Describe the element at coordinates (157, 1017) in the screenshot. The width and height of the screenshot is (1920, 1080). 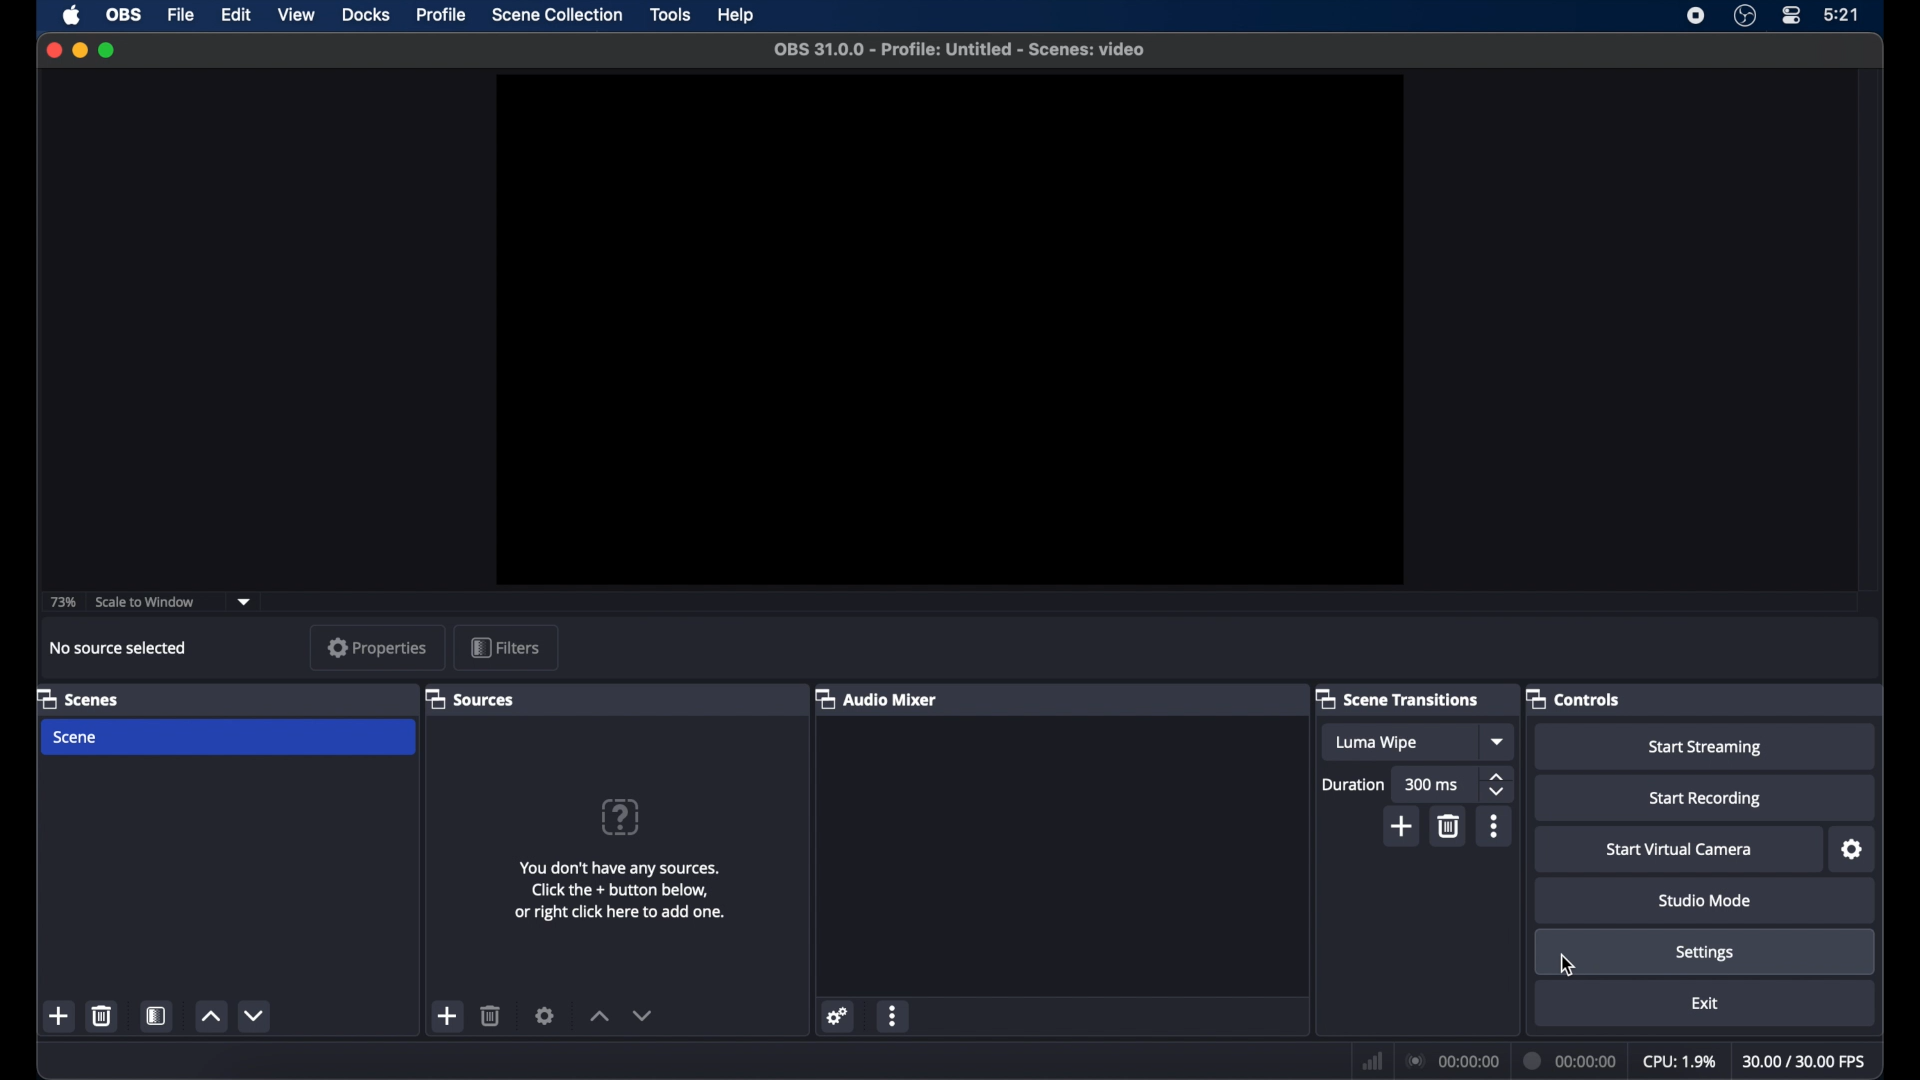
I see `scene filters` at that location.